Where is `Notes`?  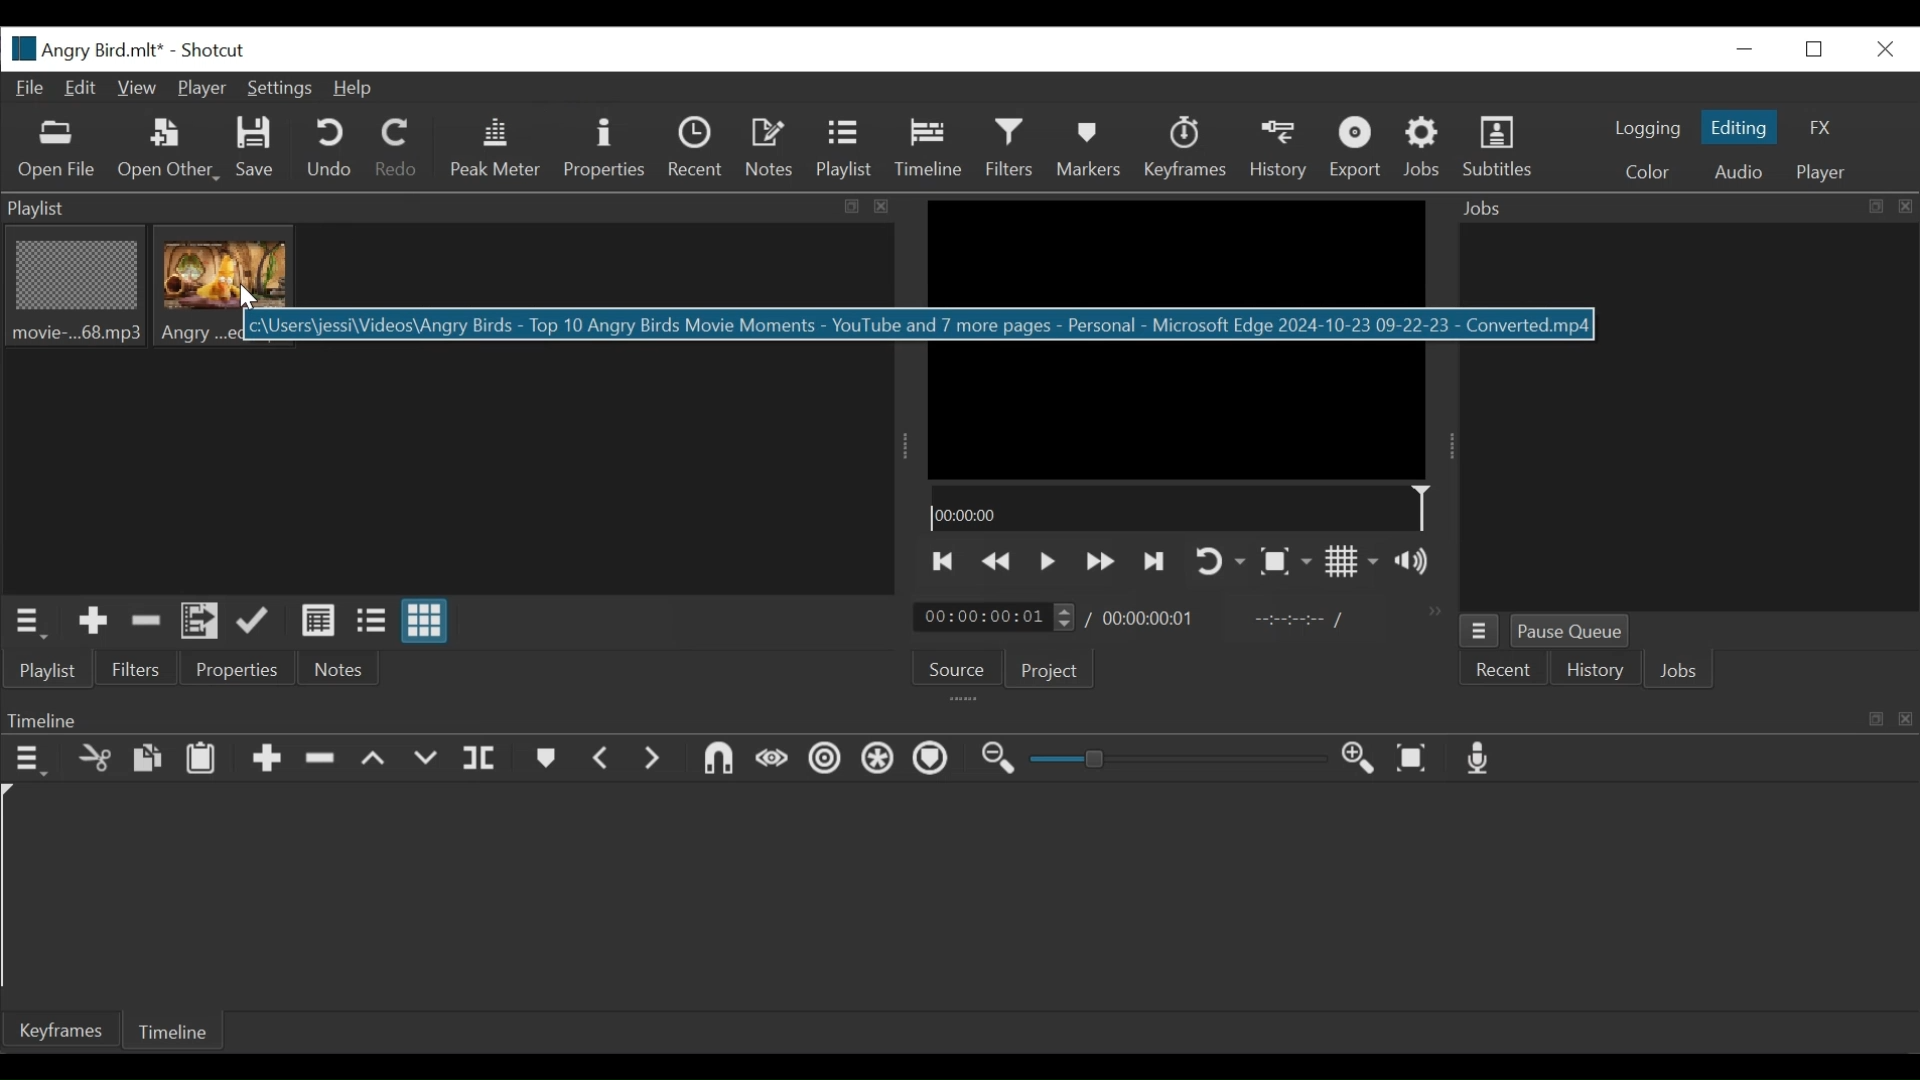
Notes is located at coordinates (334, 669).